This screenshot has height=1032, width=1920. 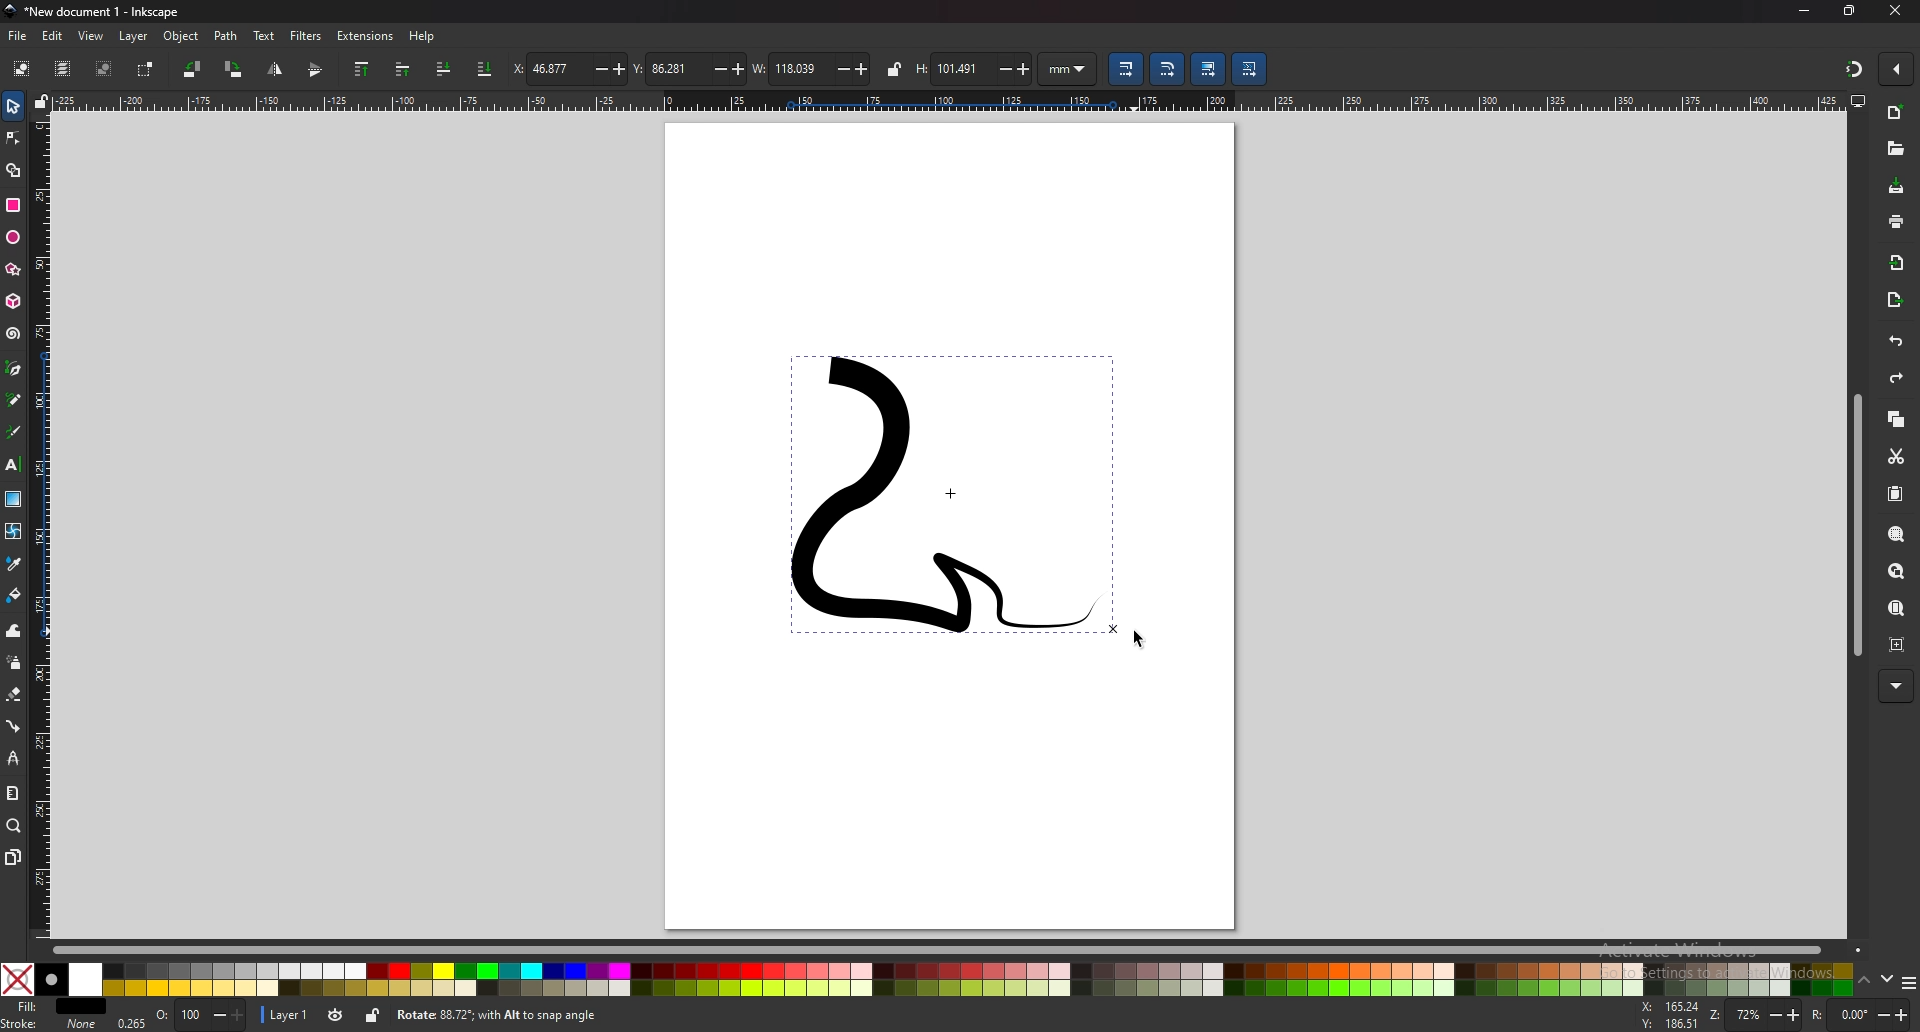 What do you see at coordinates (337, 1015) in the screenshot?
I see `toggle visibility` at bounding box center [337, 1015].